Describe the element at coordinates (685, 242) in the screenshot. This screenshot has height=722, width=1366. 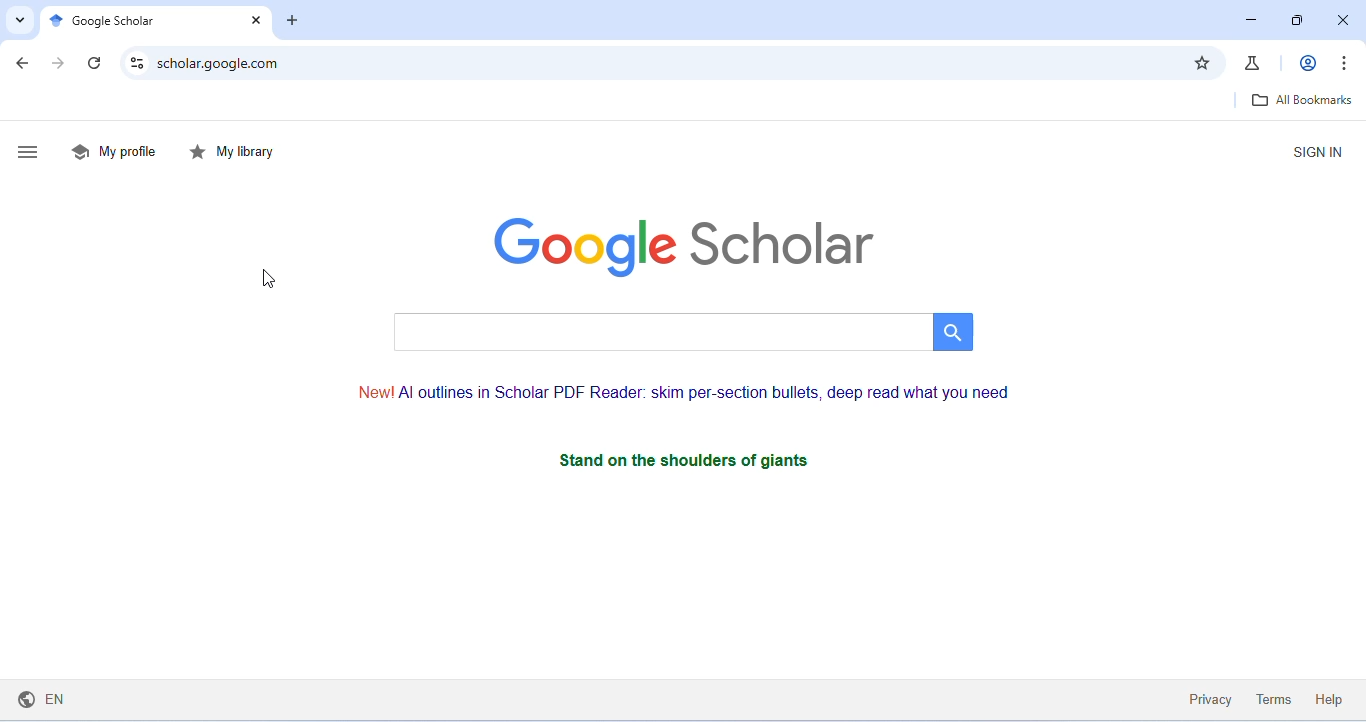
I see `google scholar logo` at that location.